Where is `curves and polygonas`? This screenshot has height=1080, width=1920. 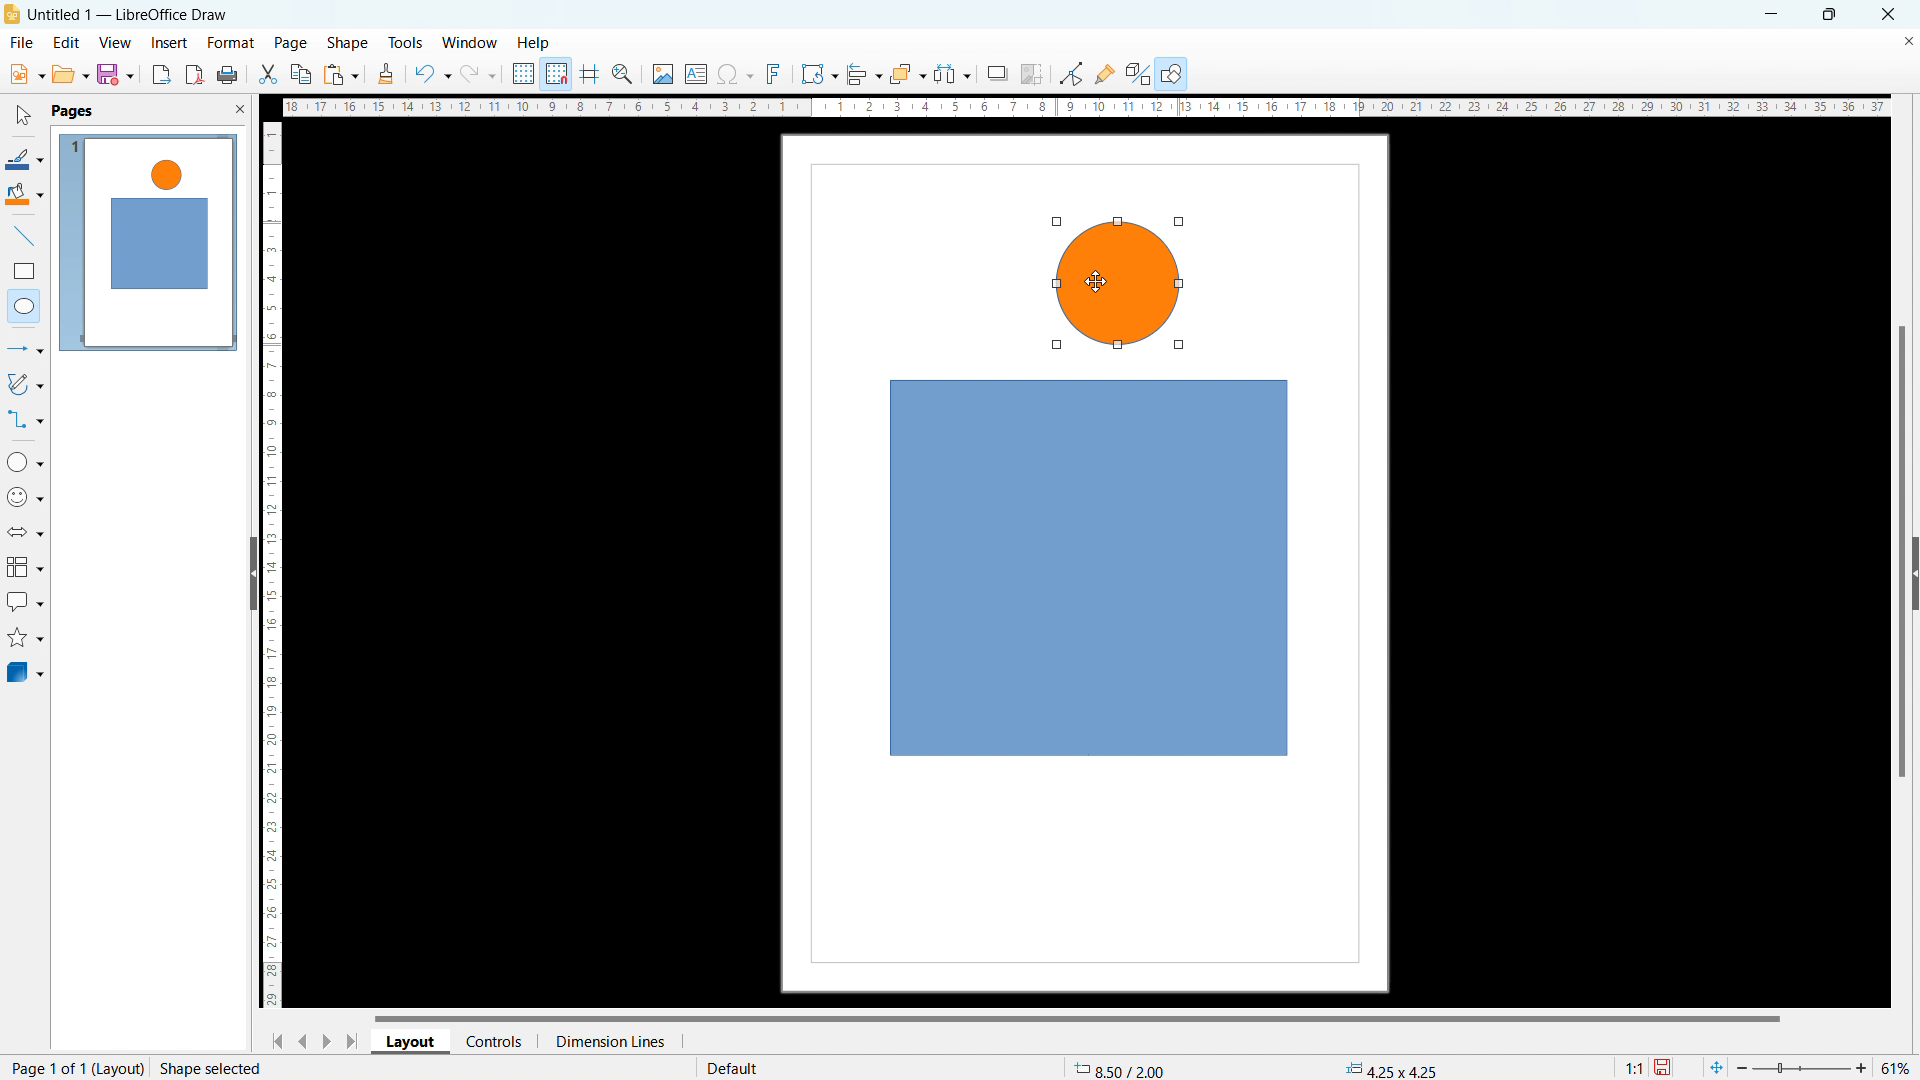 curves and polygonas is located at coordinates (25, 382).